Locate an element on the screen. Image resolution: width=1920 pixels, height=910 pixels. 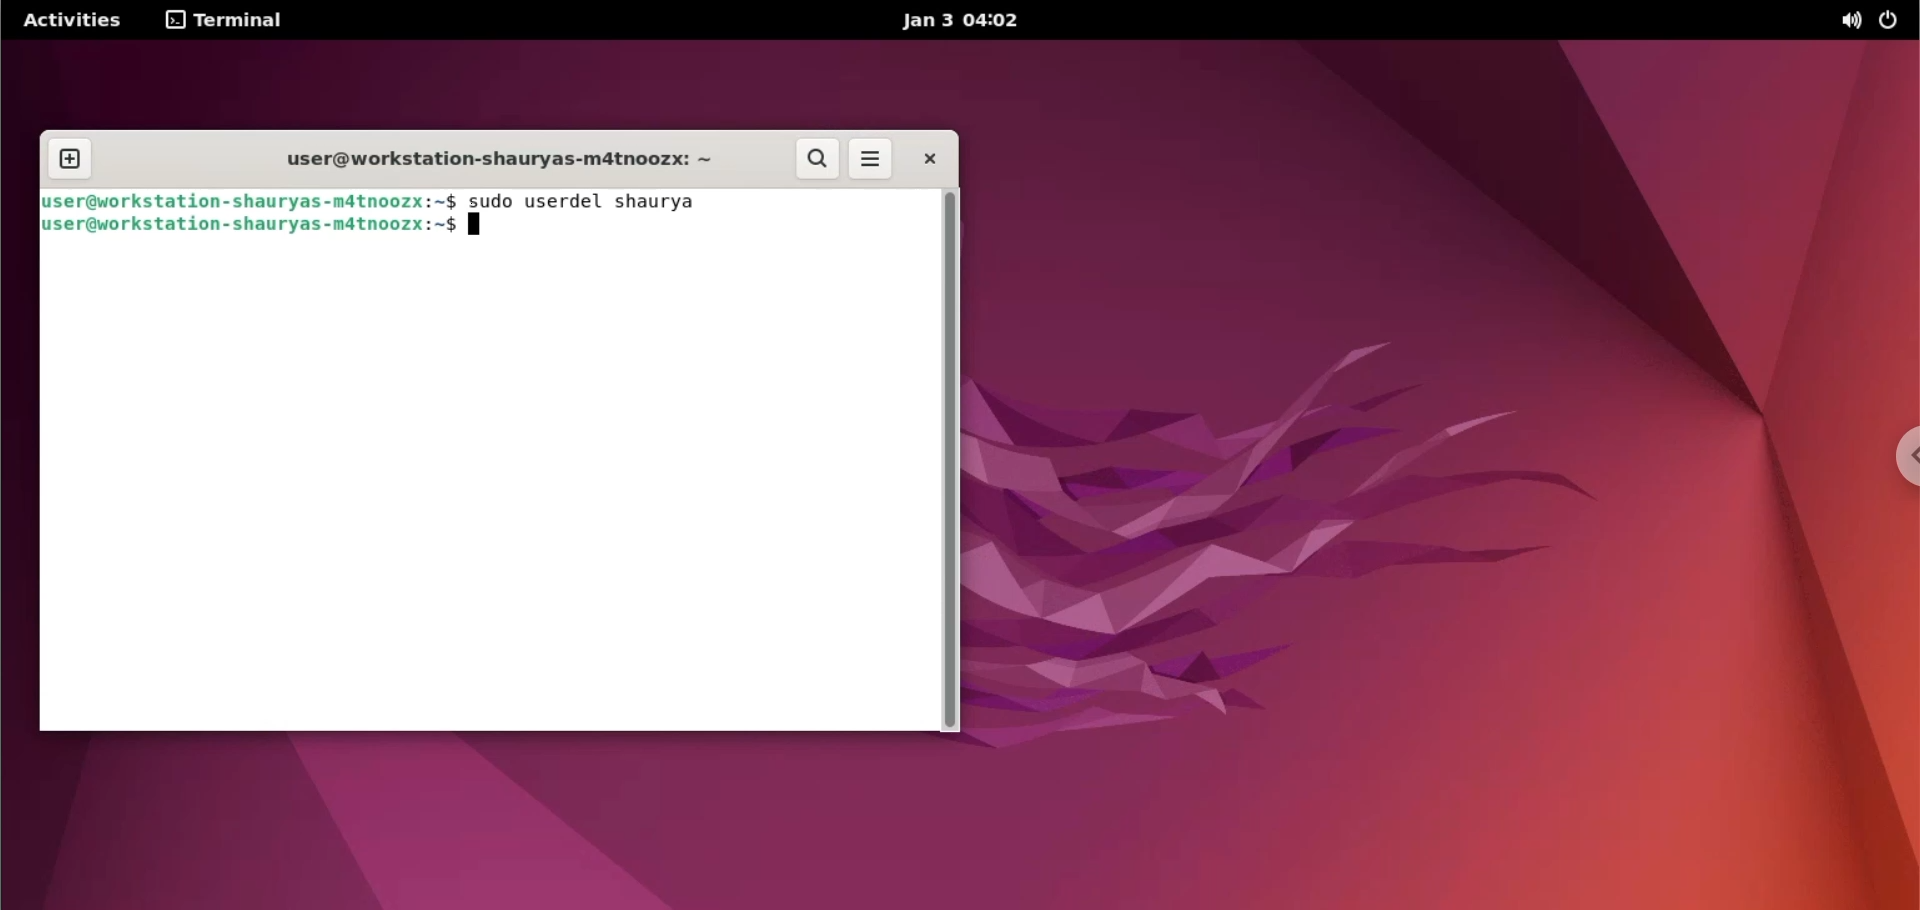
user@workstation-shauryas-m4tnoozx: ~ is located at coordinates (502, 158).